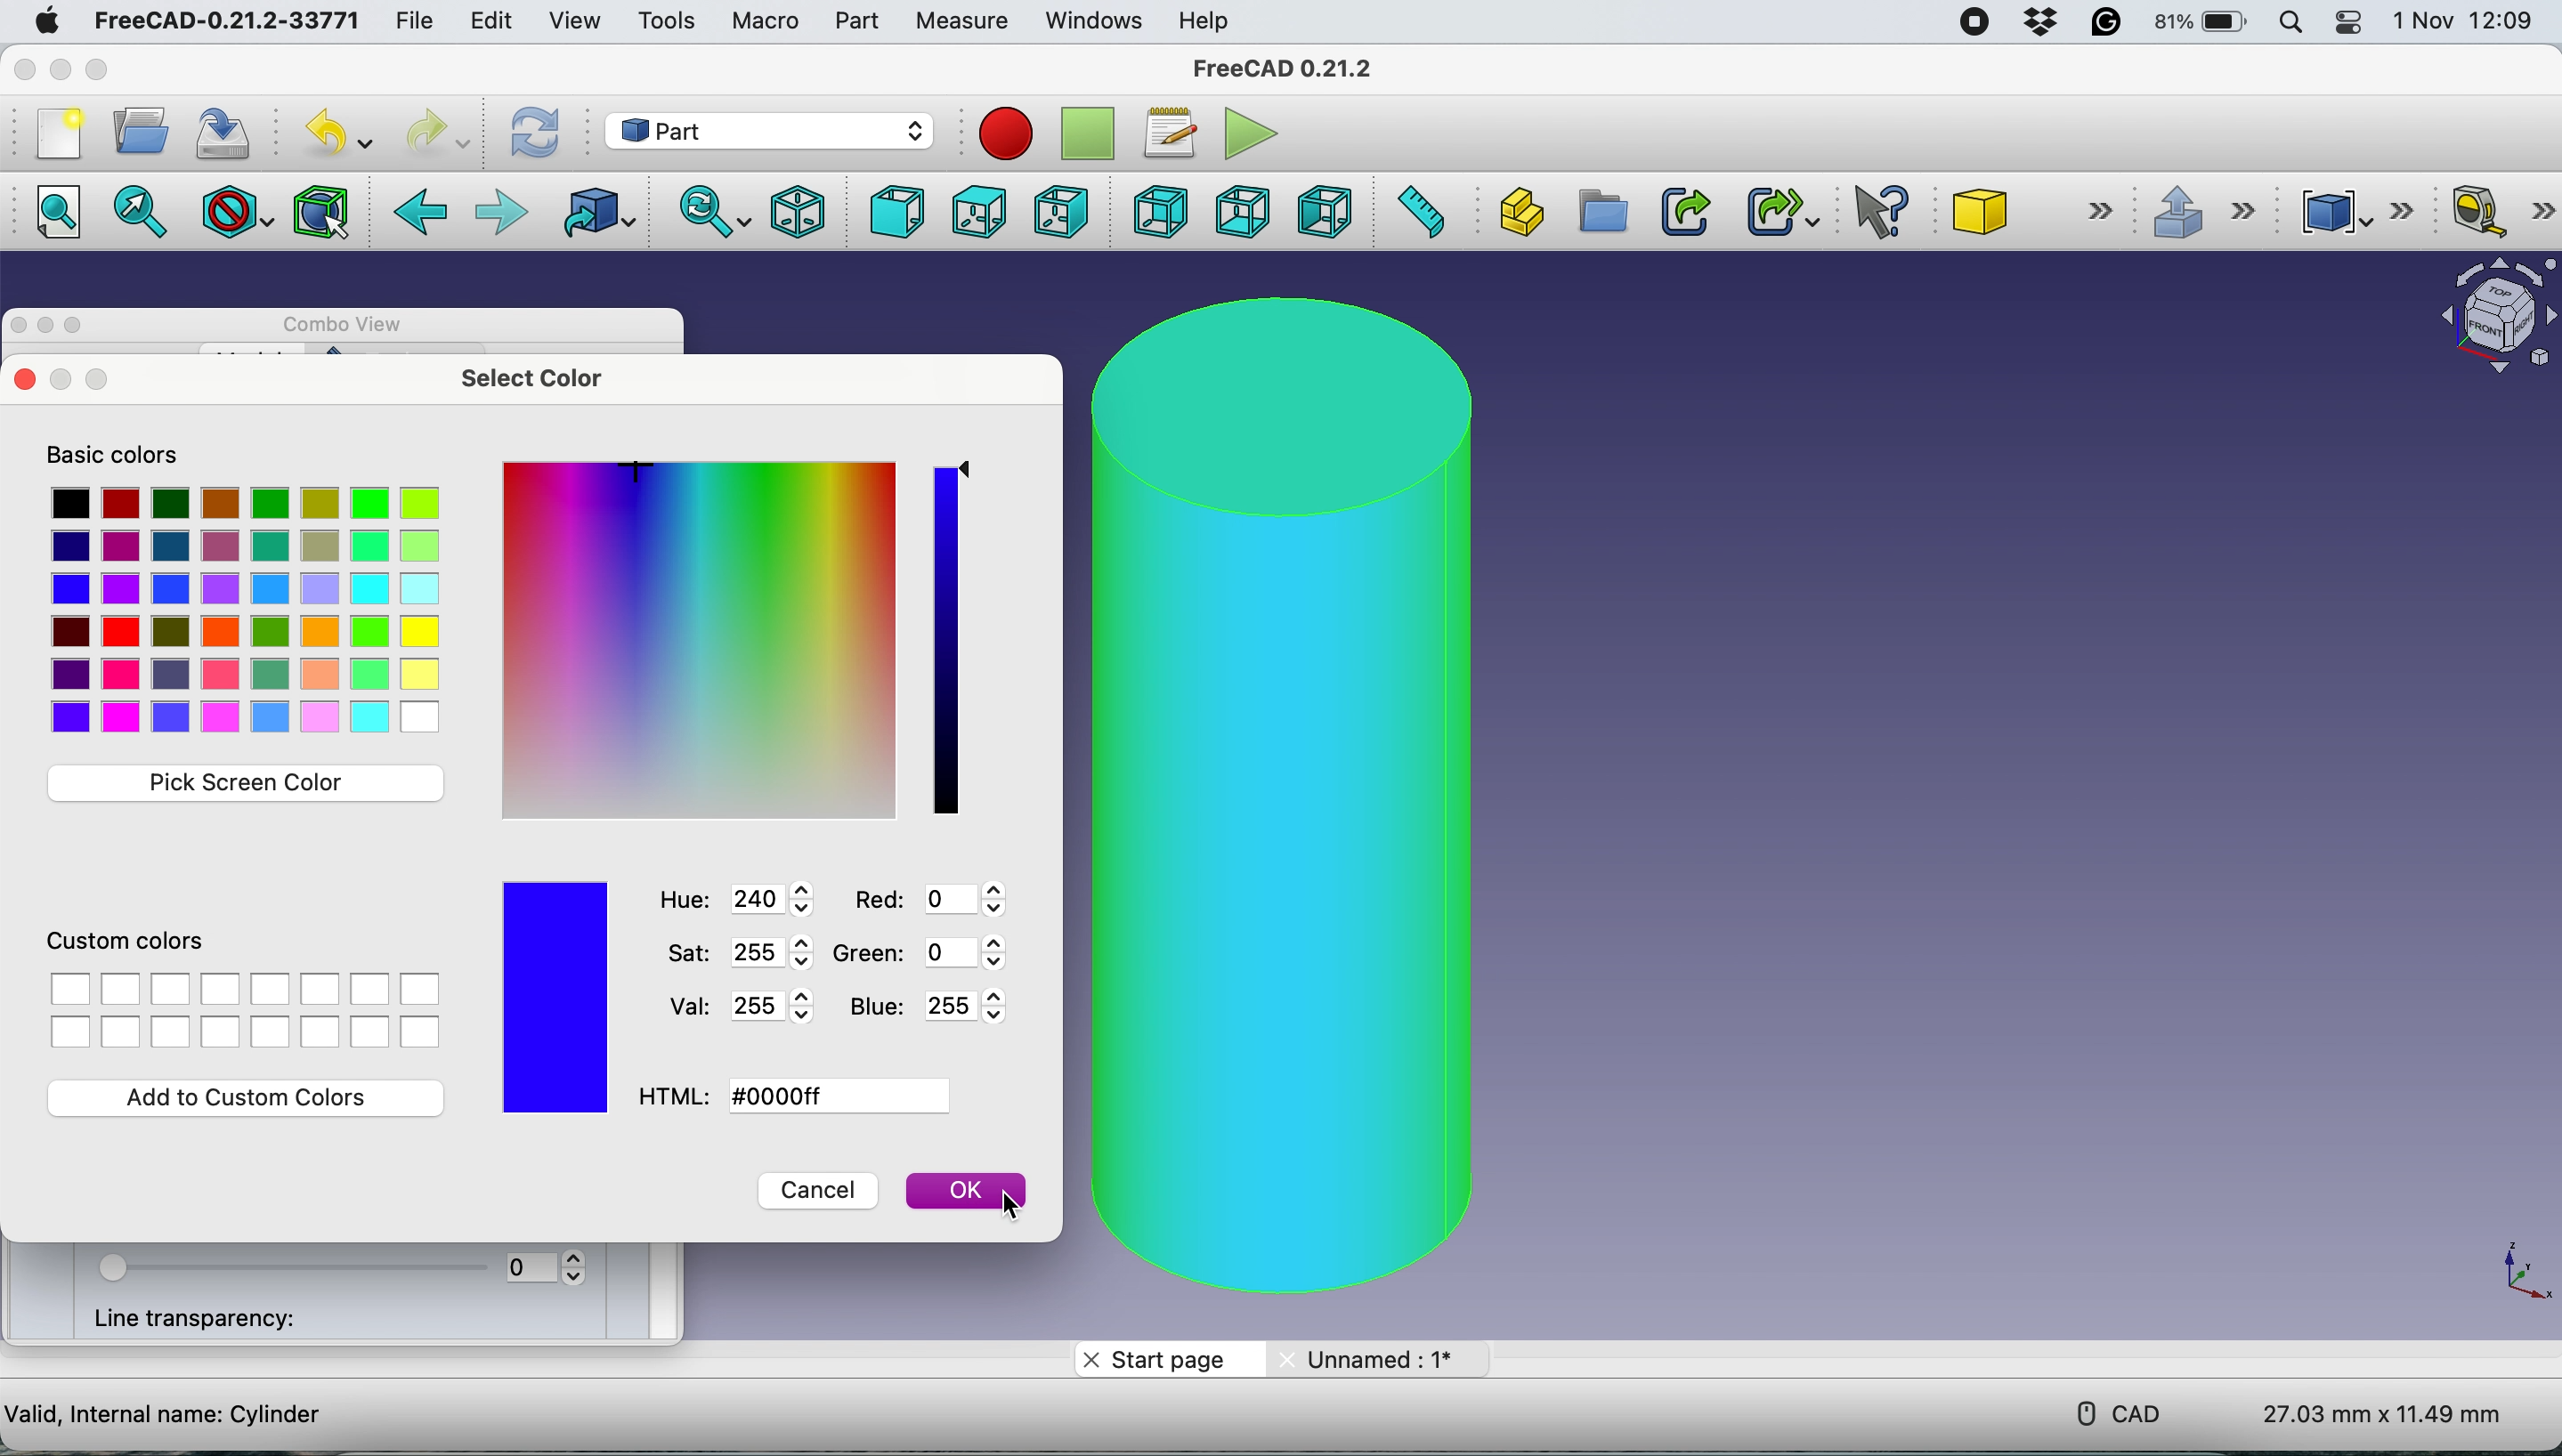  Describe the element at coordinates (1283, 64) in the screenshot. I see `freecad` at that location.